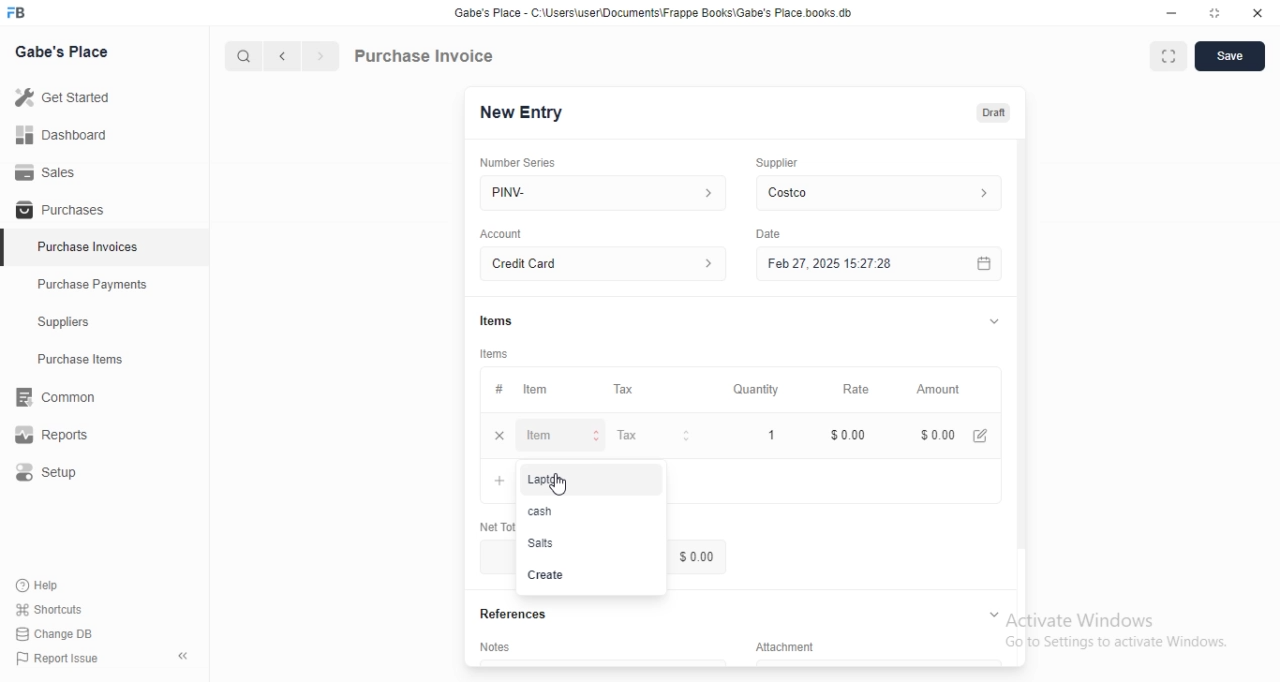 The height and width of the screenshot is (682, 1280). What do you see at coordinates (518, 163) in the screenshot?
I see `Number Series` at bounding box center [518, 163].